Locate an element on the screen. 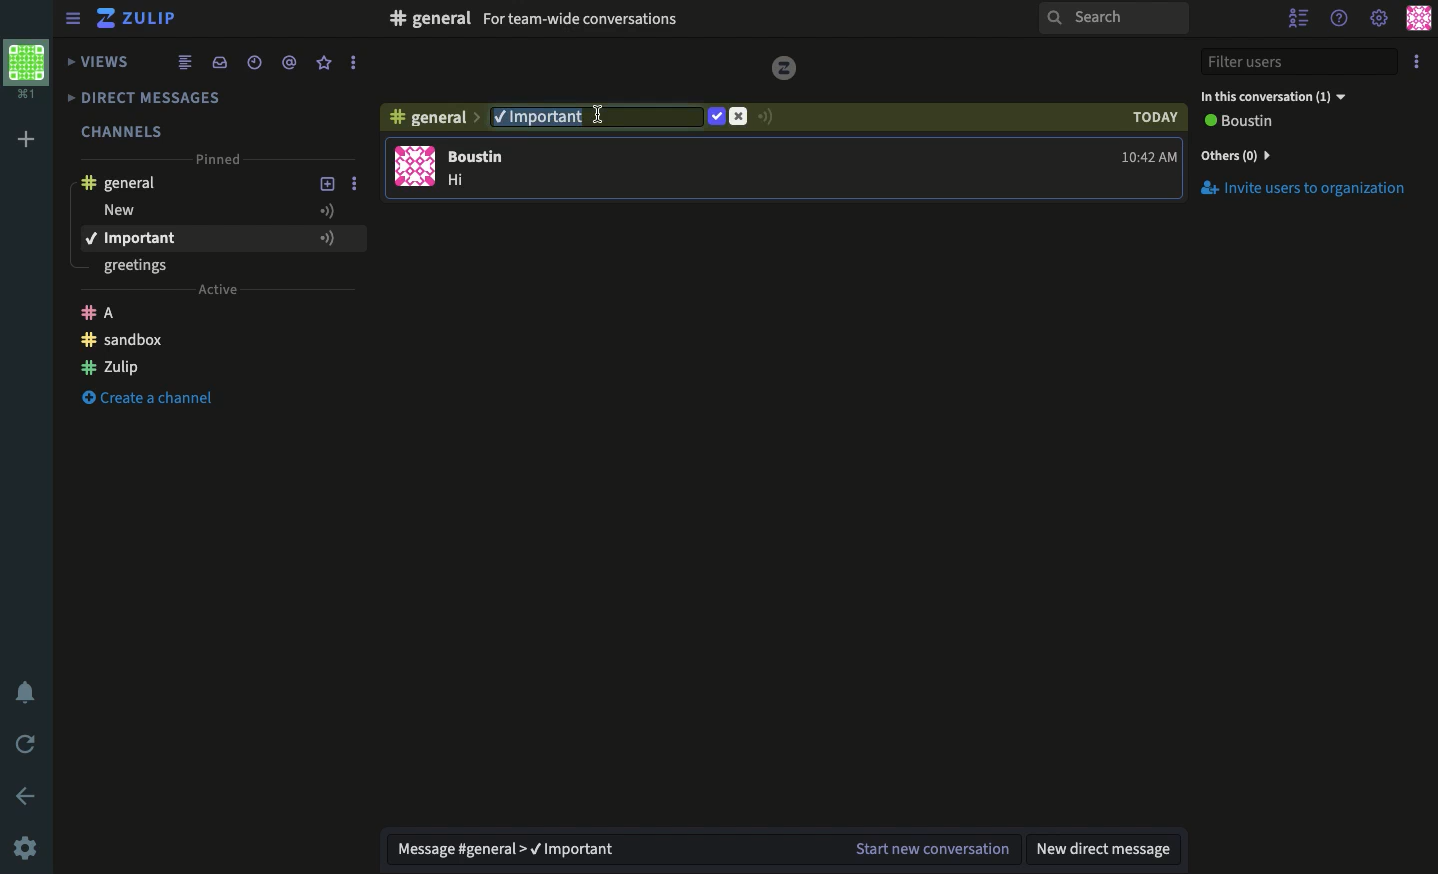 This screenshot has width=1438, height=874. View all users is located at coordinates (1253, 123).